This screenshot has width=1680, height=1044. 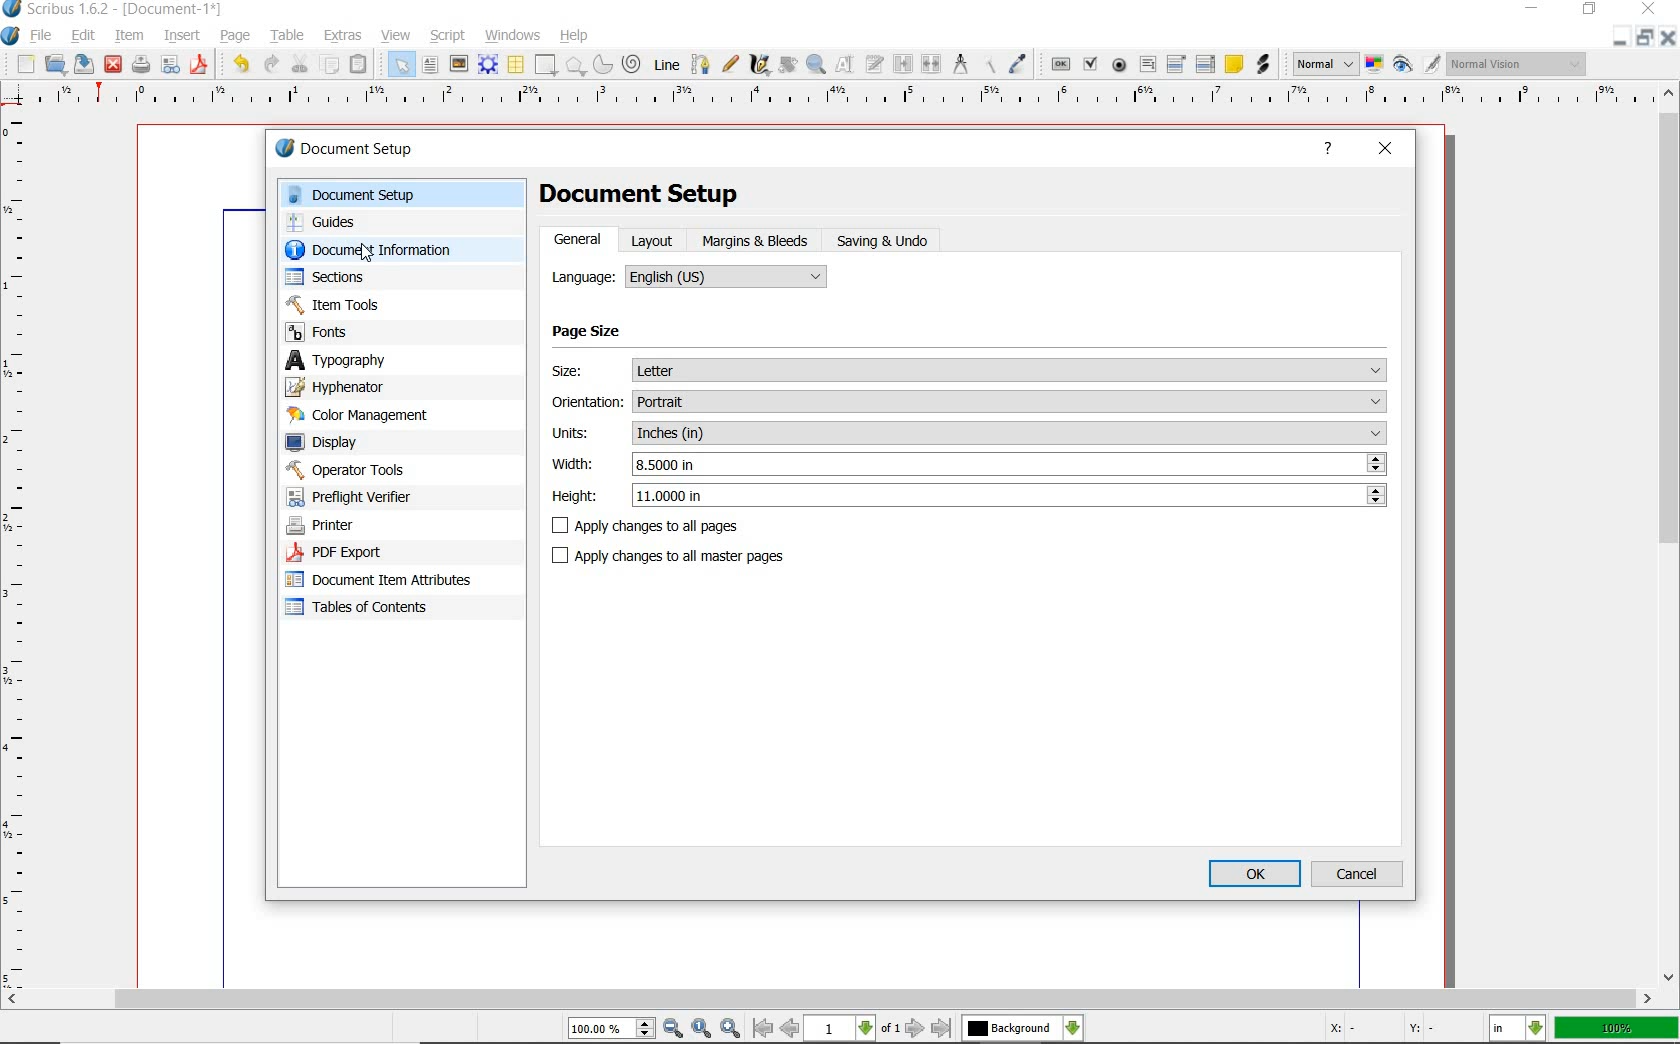 What do you see at coordinates (1670, 37) in the screenshot?
I see `close` at bounding box center [1670, 37].